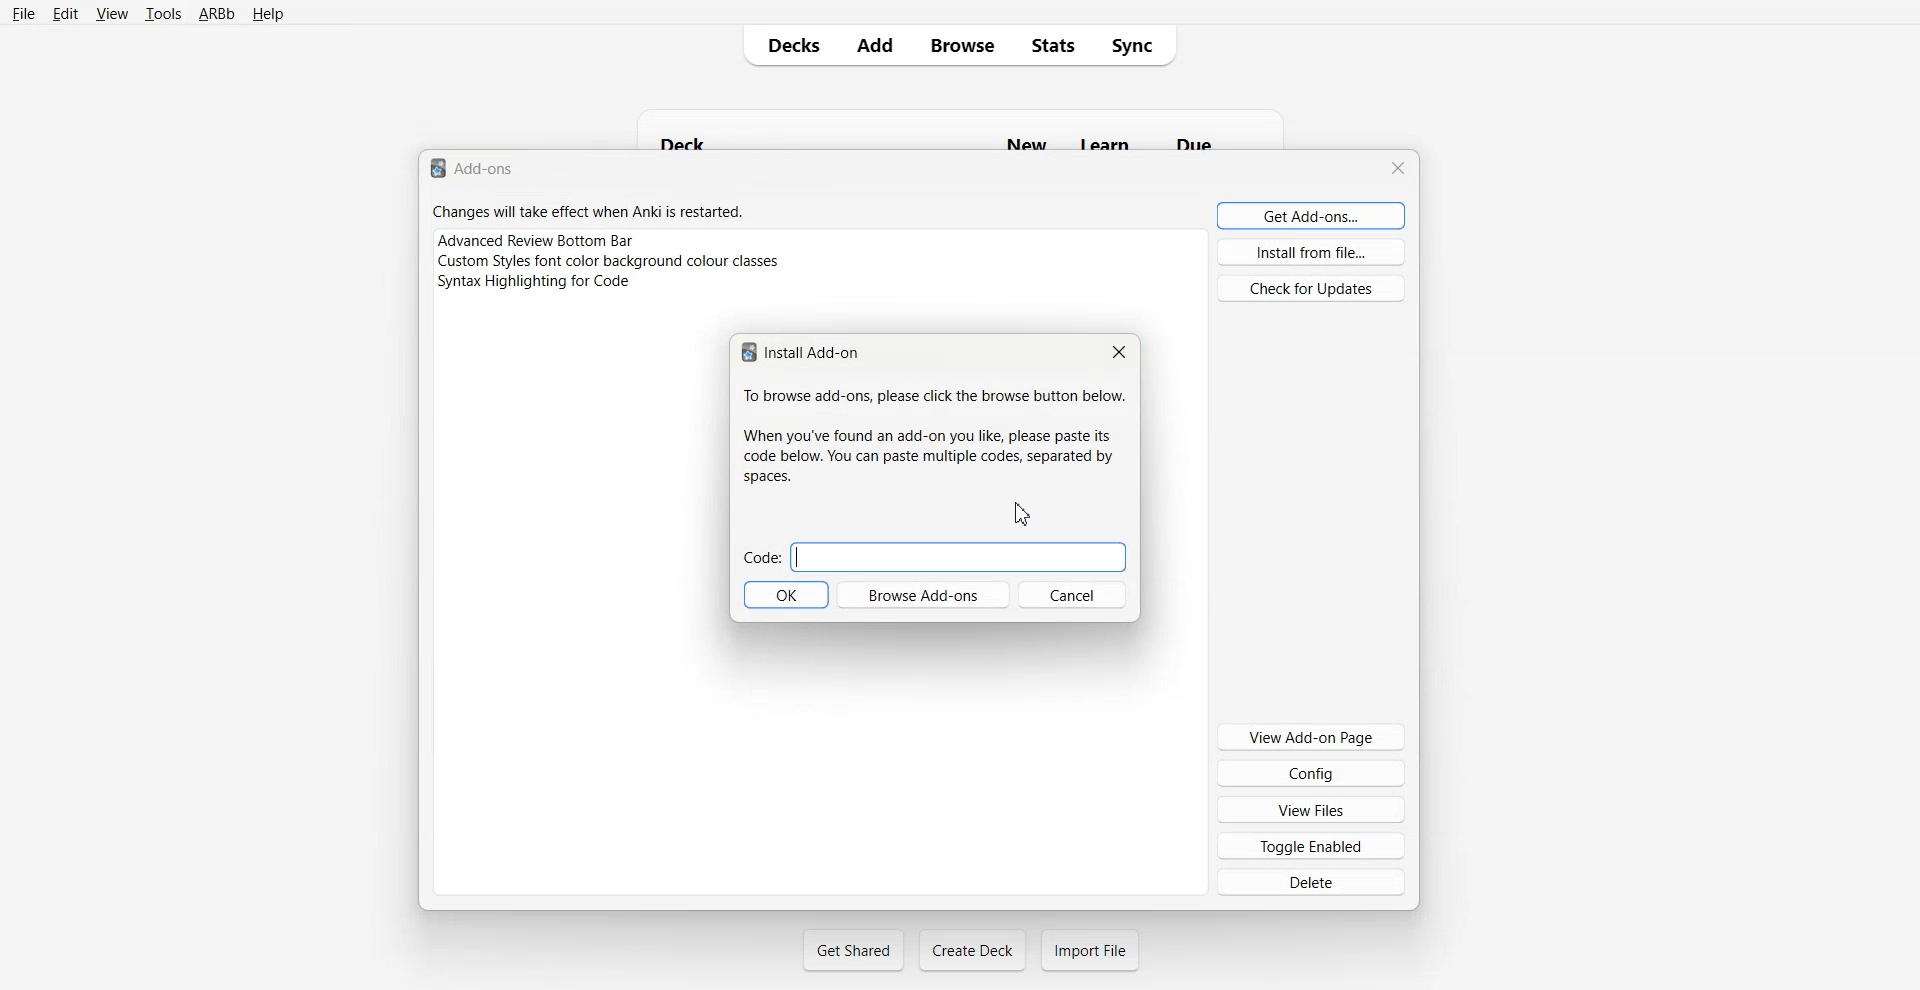 The height and width of the screenshot is (990, 1920). Describe the element at coordinates (934, 555) in the screenshot. I see `Code` at that location.